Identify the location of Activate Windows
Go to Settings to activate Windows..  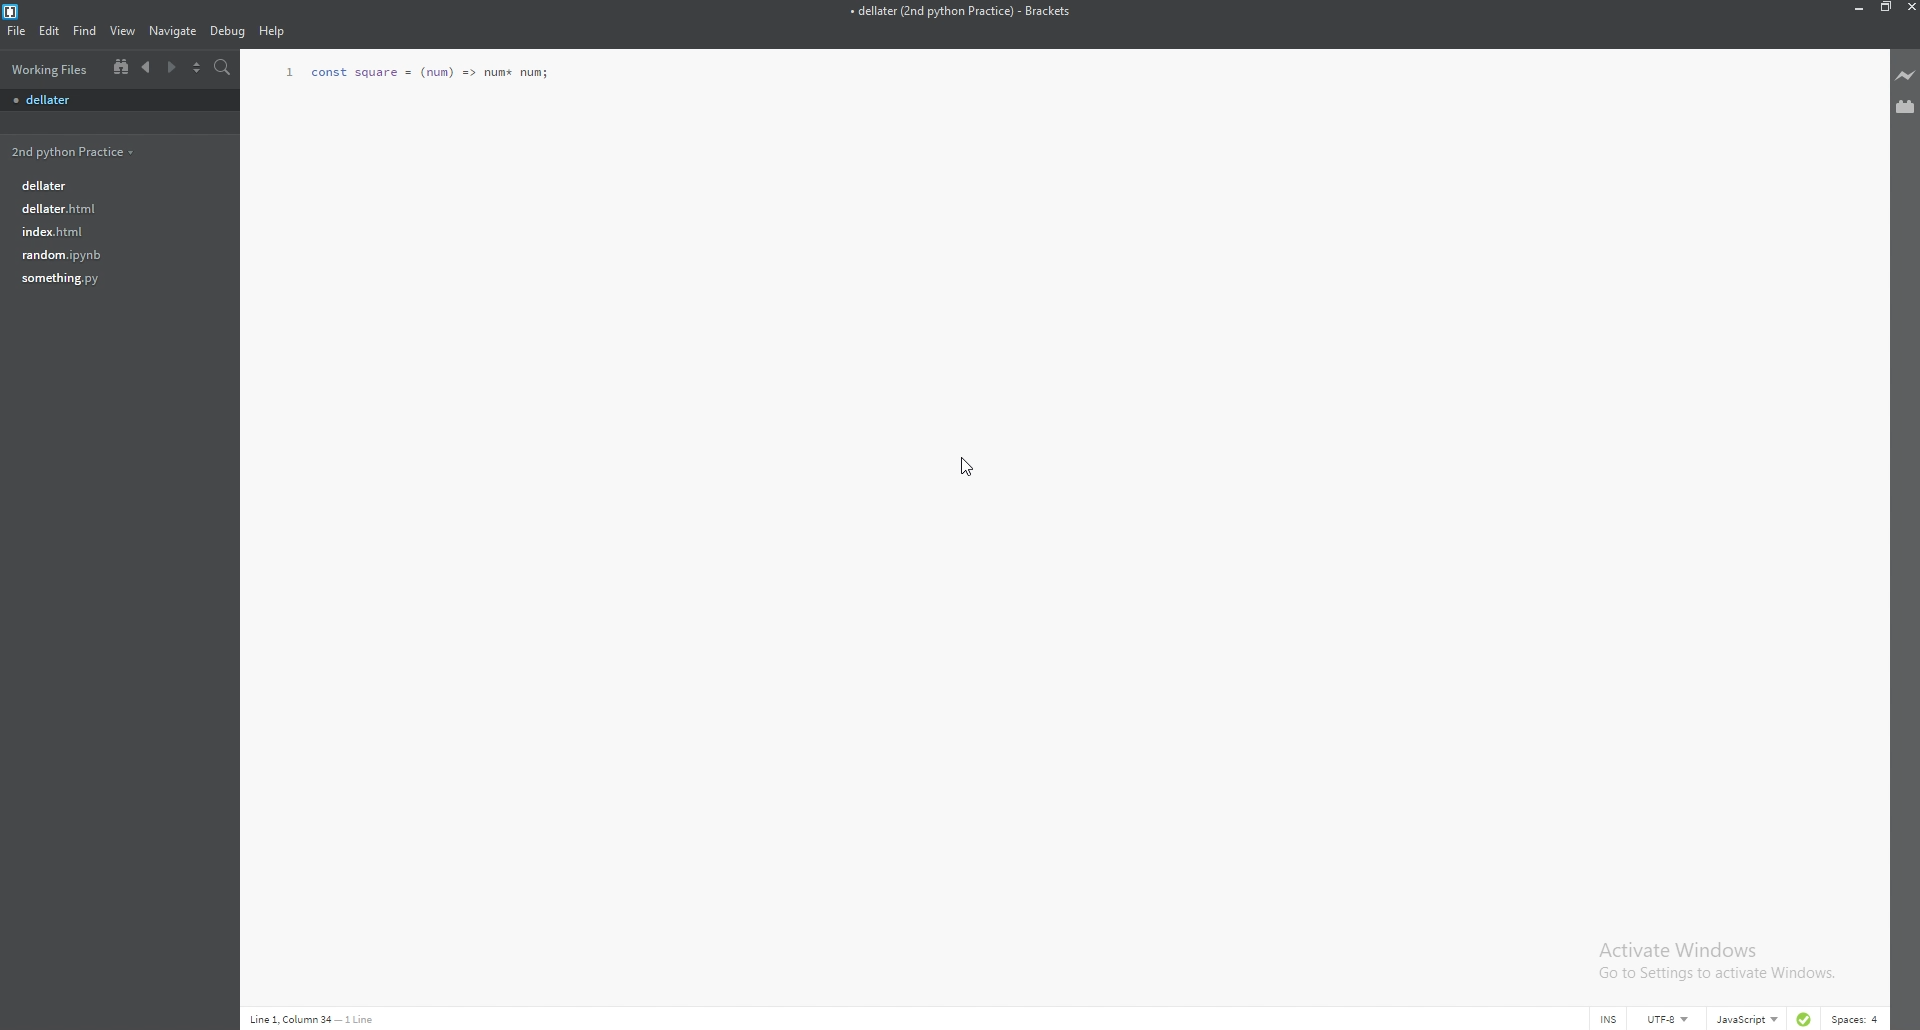
(1714, 960).